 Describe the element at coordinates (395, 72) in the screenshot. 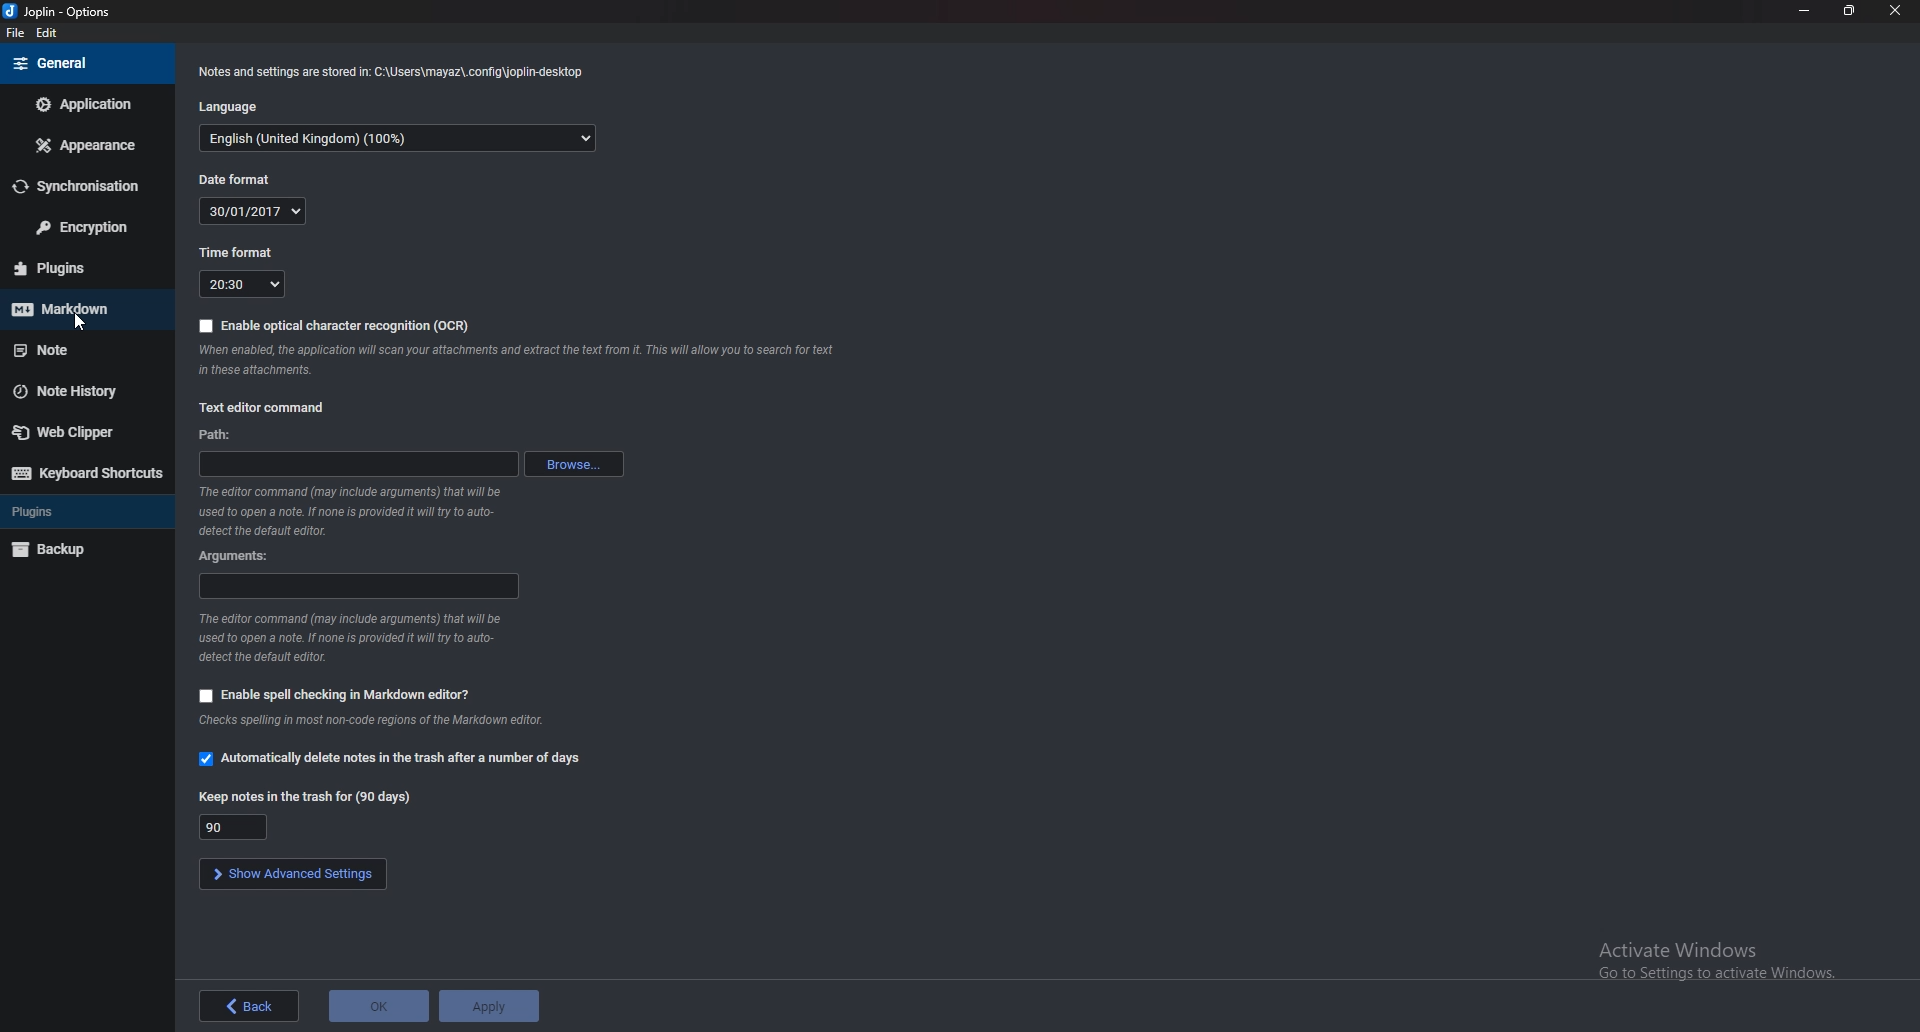

I see `Info` at that location.